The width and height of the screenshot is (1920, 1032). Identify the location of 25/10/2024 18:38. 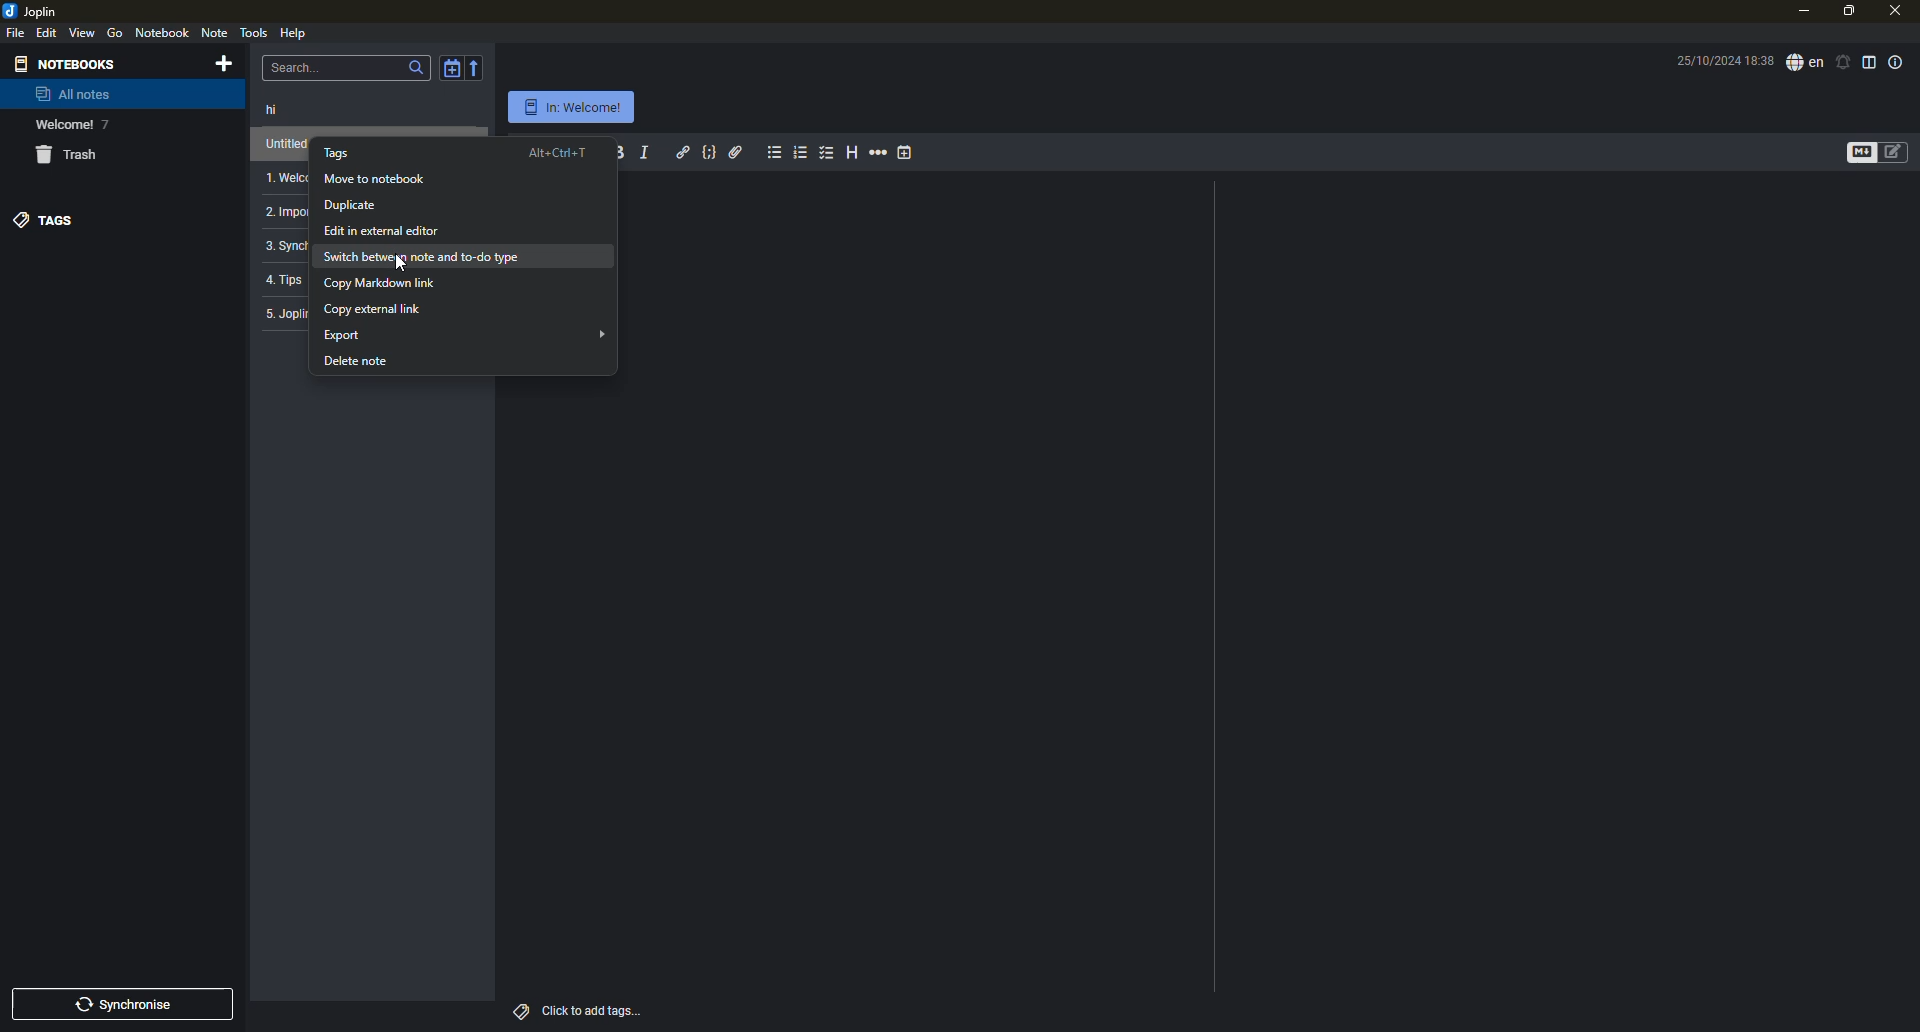
(1719, 62).